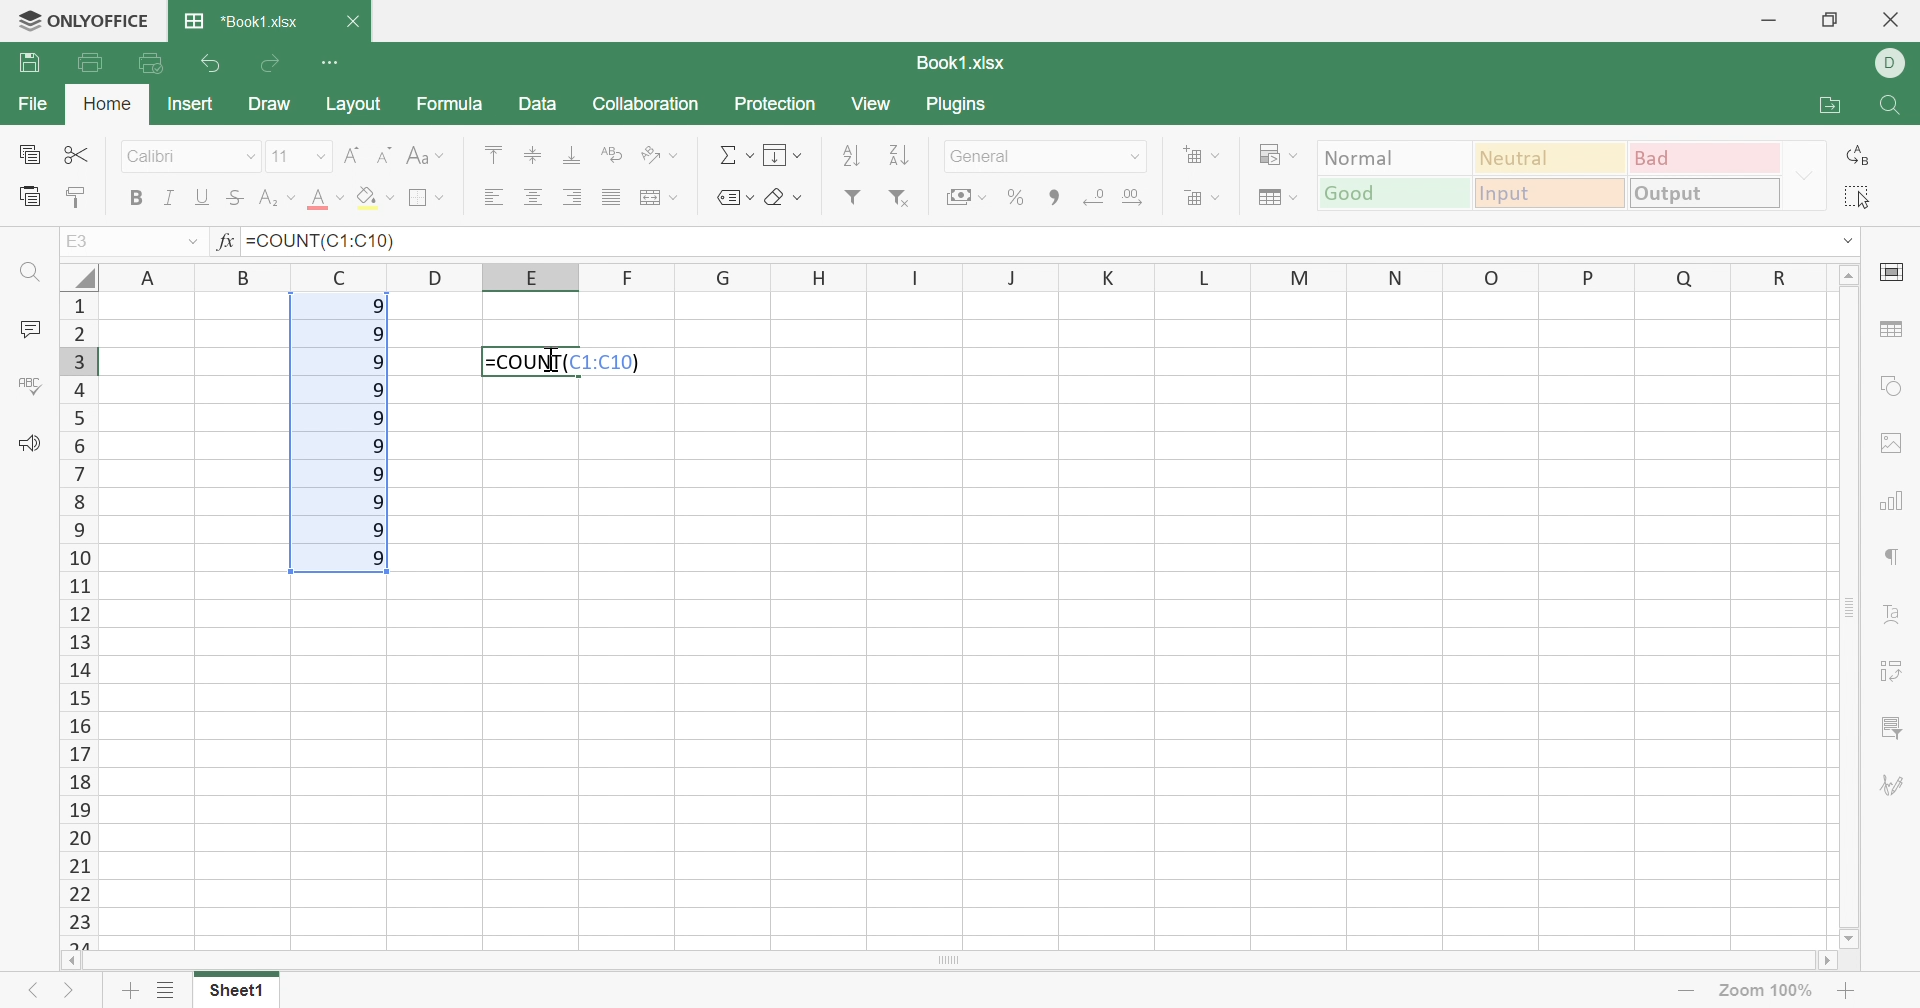 The width and height of the screenshot is (1920, 1008). I want to click on Drop Down, so click(1846, 240).